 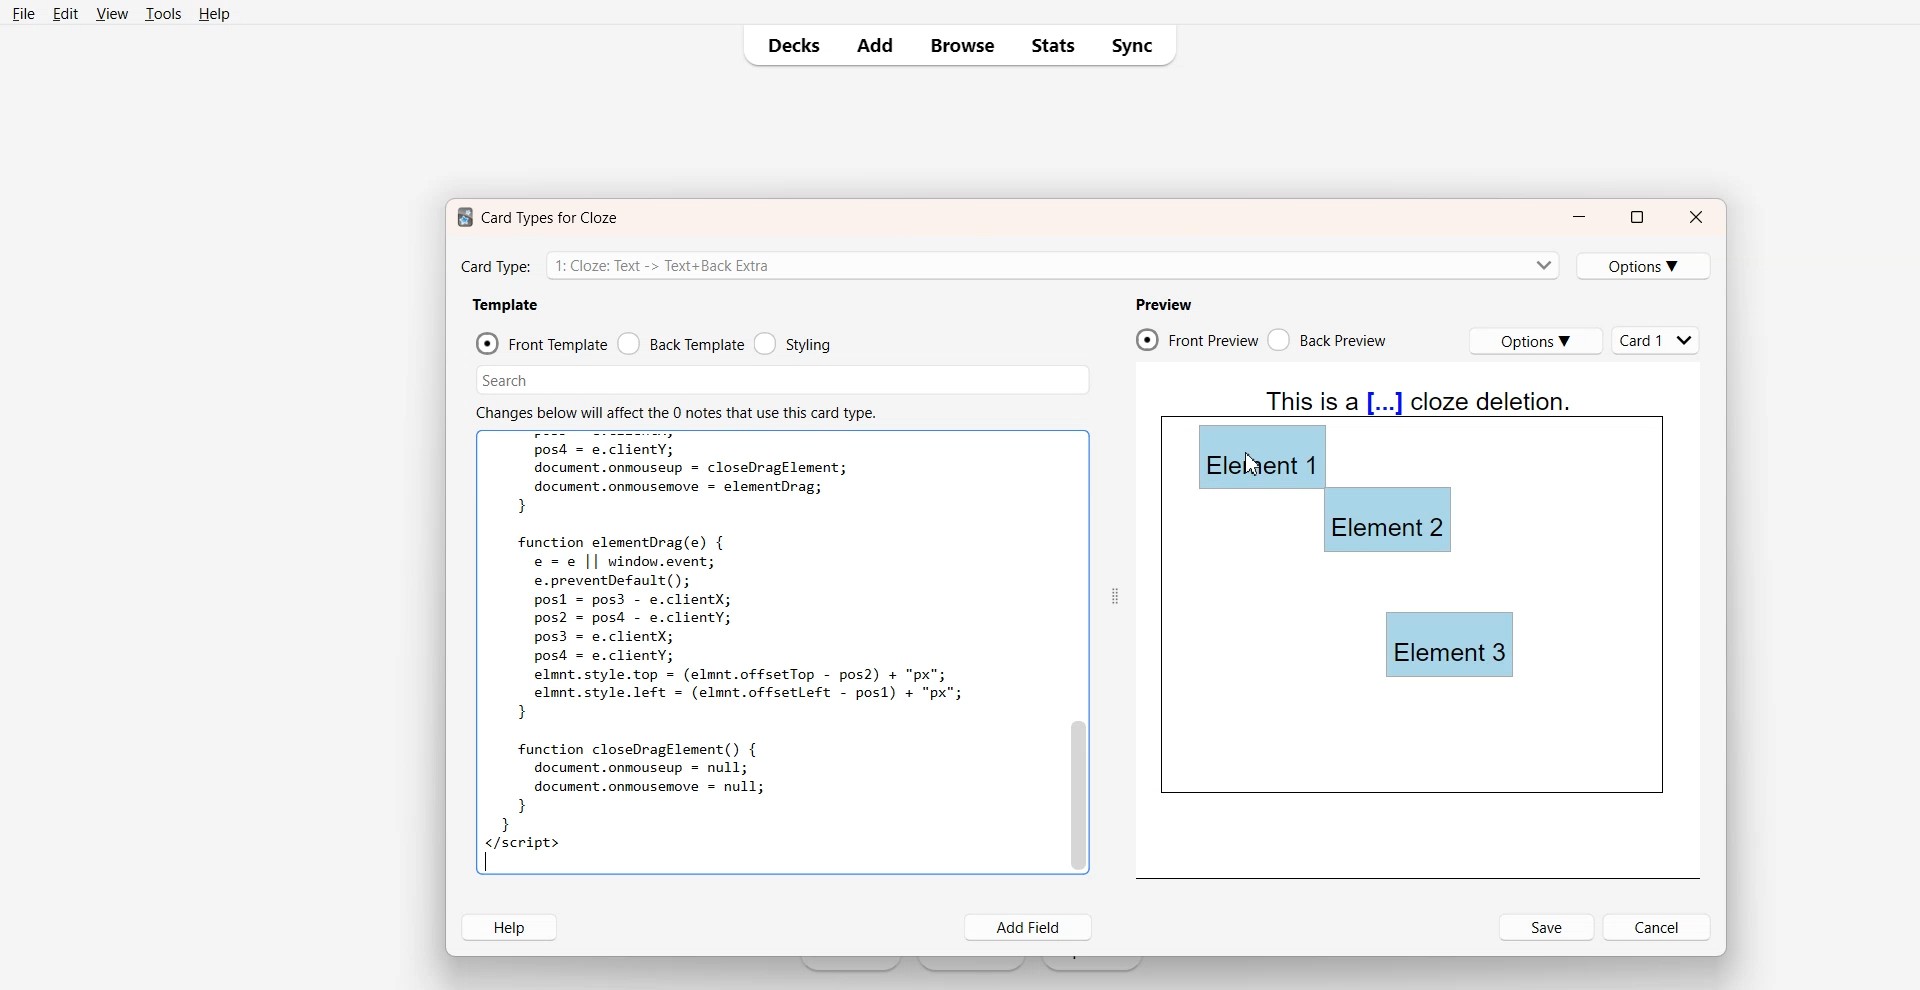 I want to click on Close, so click(x=1697, y=217).